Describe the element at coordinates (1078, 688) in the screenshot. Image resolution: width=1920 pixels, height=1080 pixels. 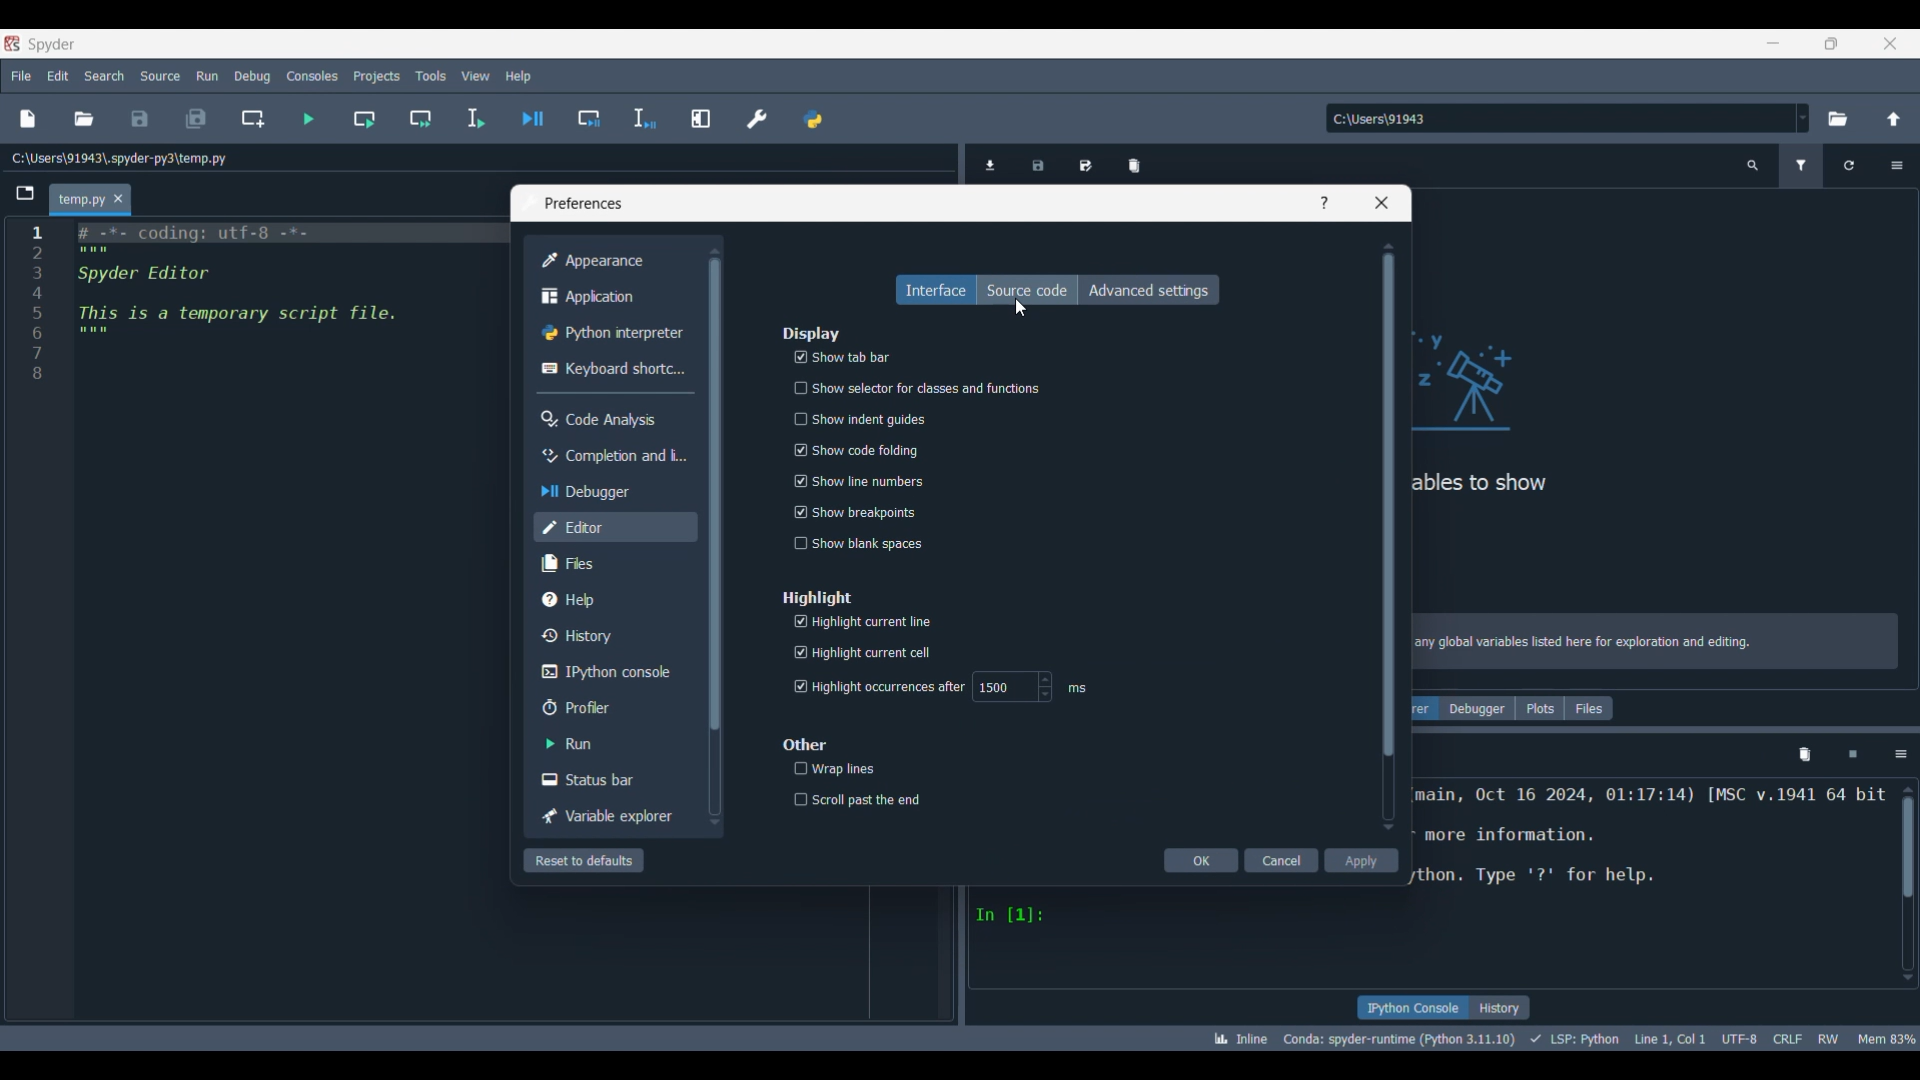
I see `Measurement` at that location.